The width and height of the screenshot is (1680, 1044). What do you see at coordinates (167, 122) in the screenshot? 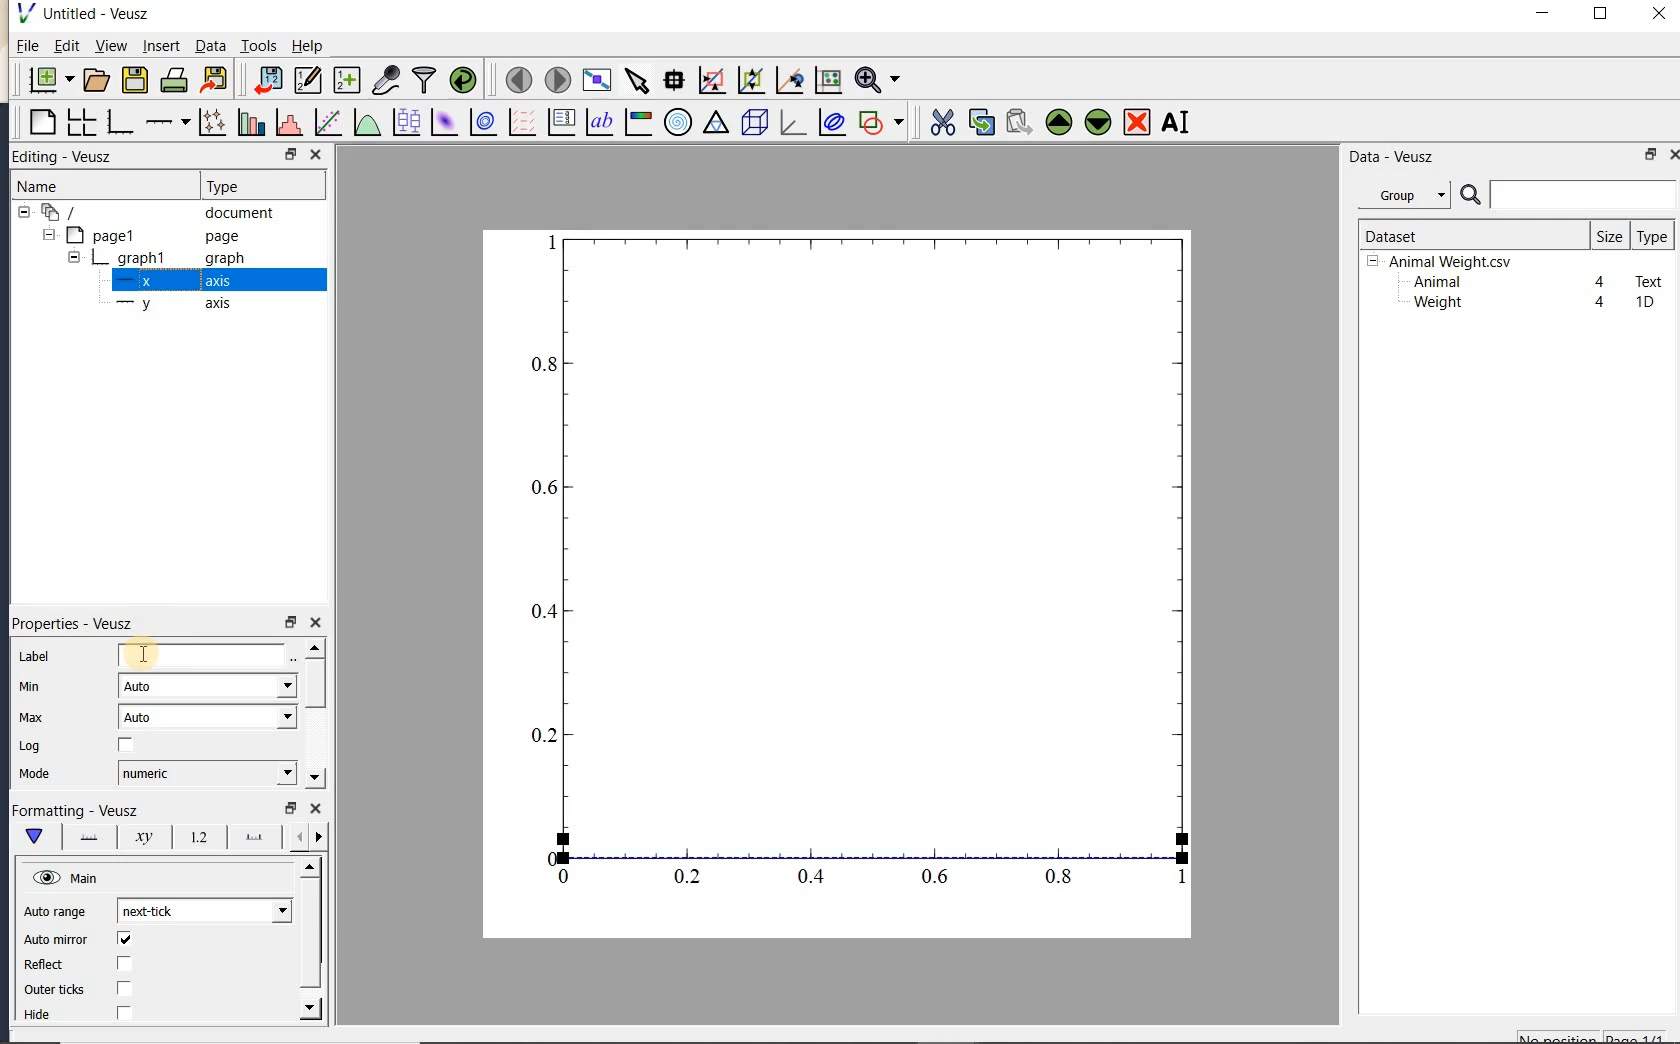
I see `add an axis to the plot` at bounding box center [167, 122].